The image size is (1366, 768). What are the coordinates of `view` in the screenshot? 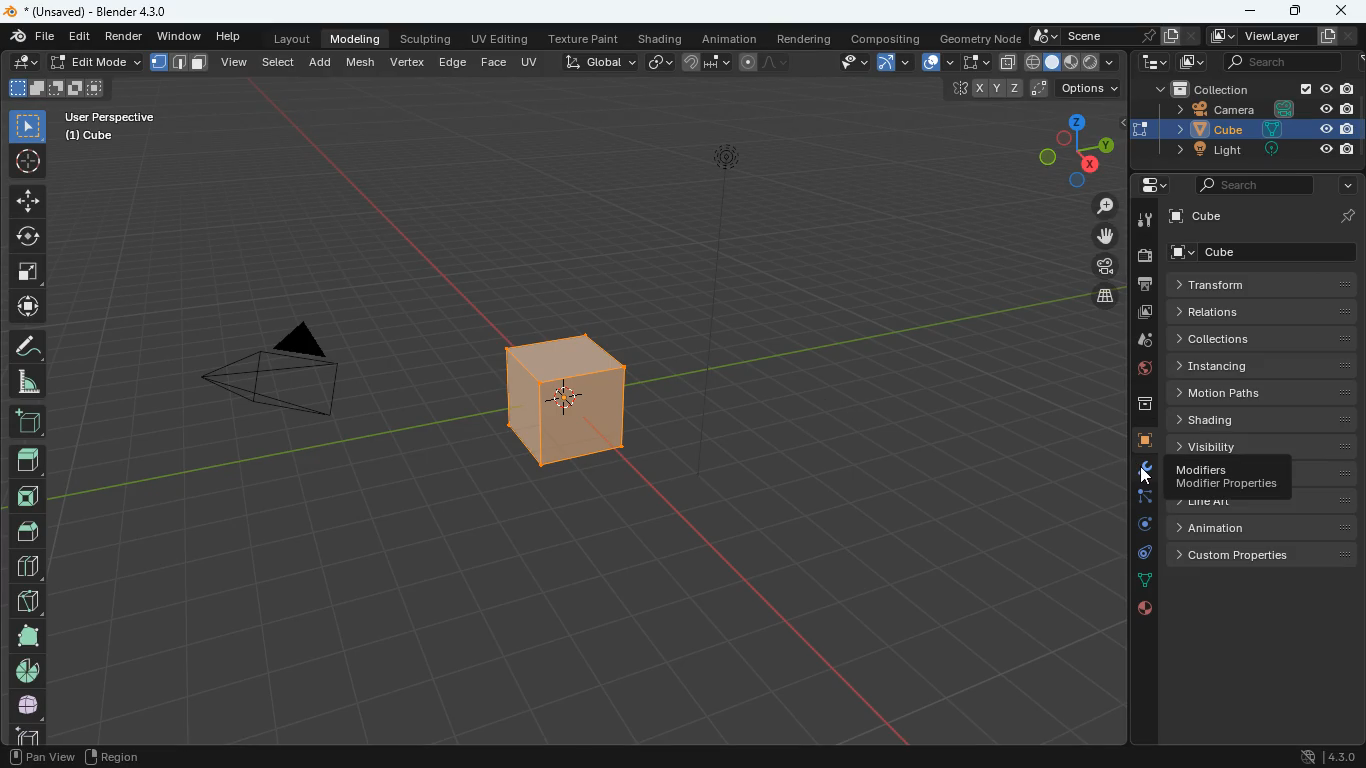 It's located at (236, 64).